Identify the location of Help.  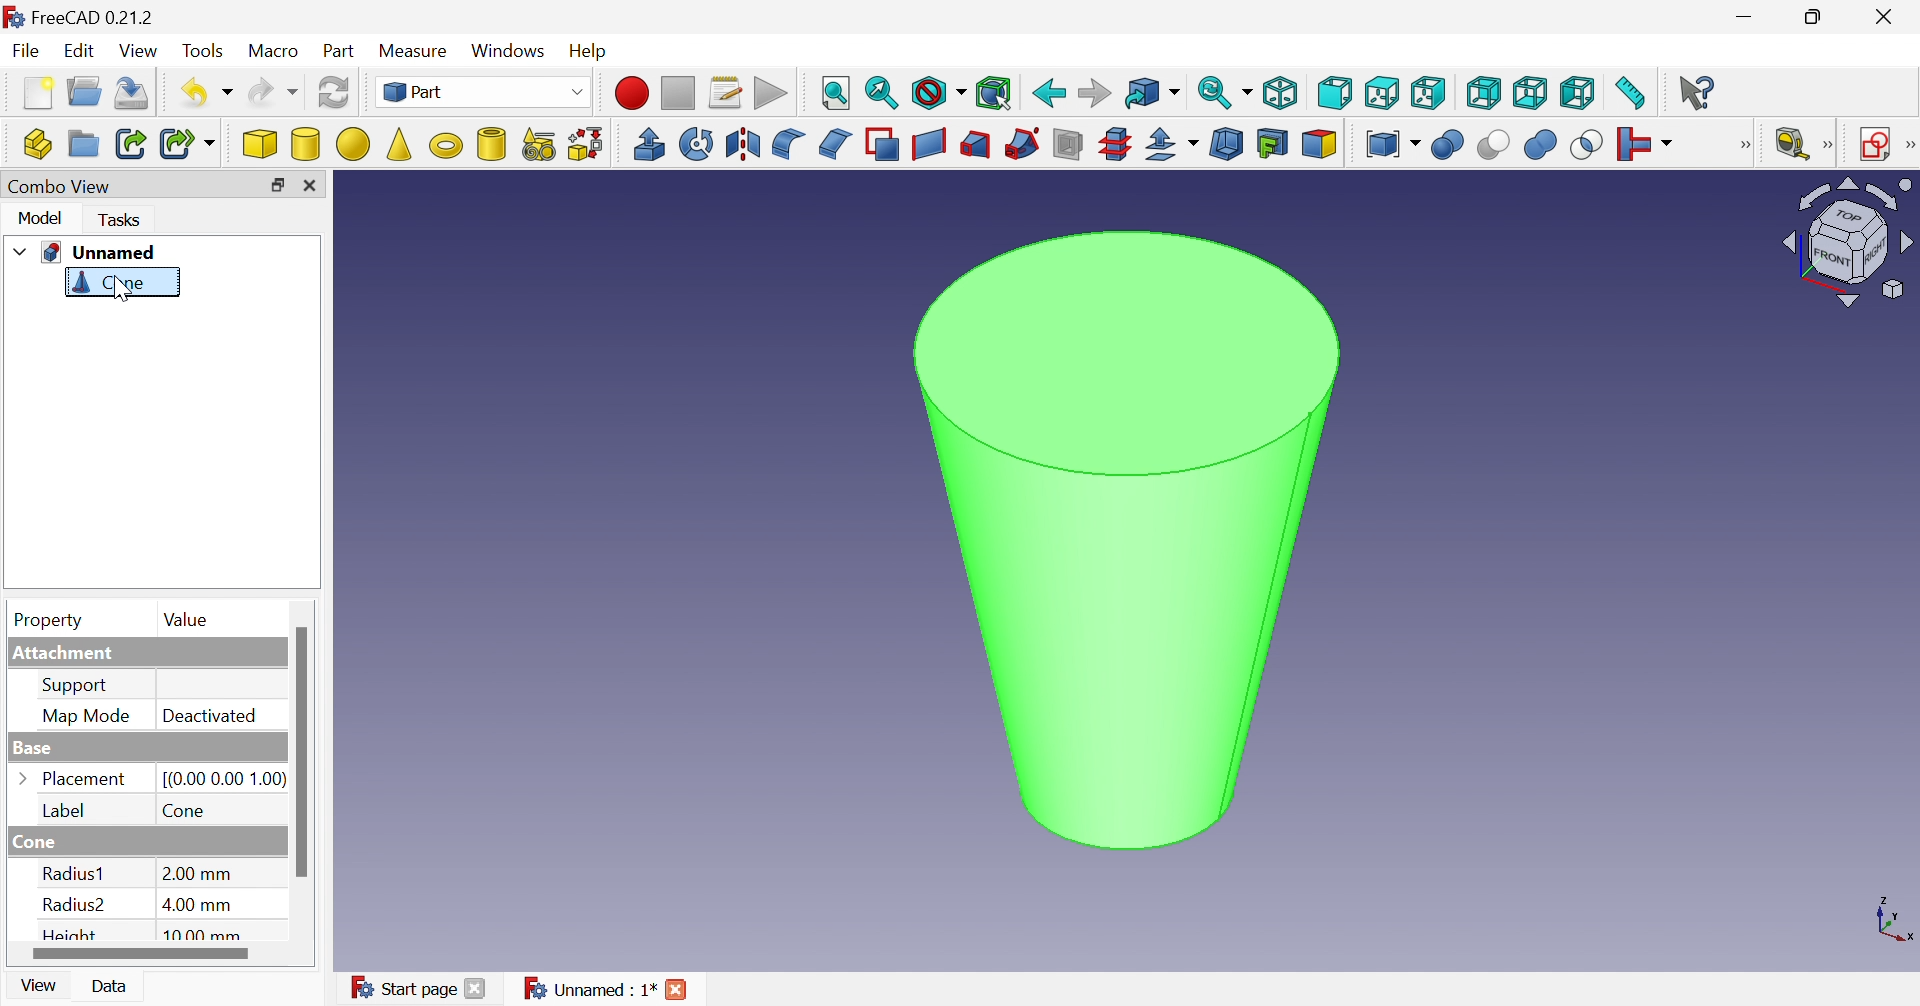
(590, 52).